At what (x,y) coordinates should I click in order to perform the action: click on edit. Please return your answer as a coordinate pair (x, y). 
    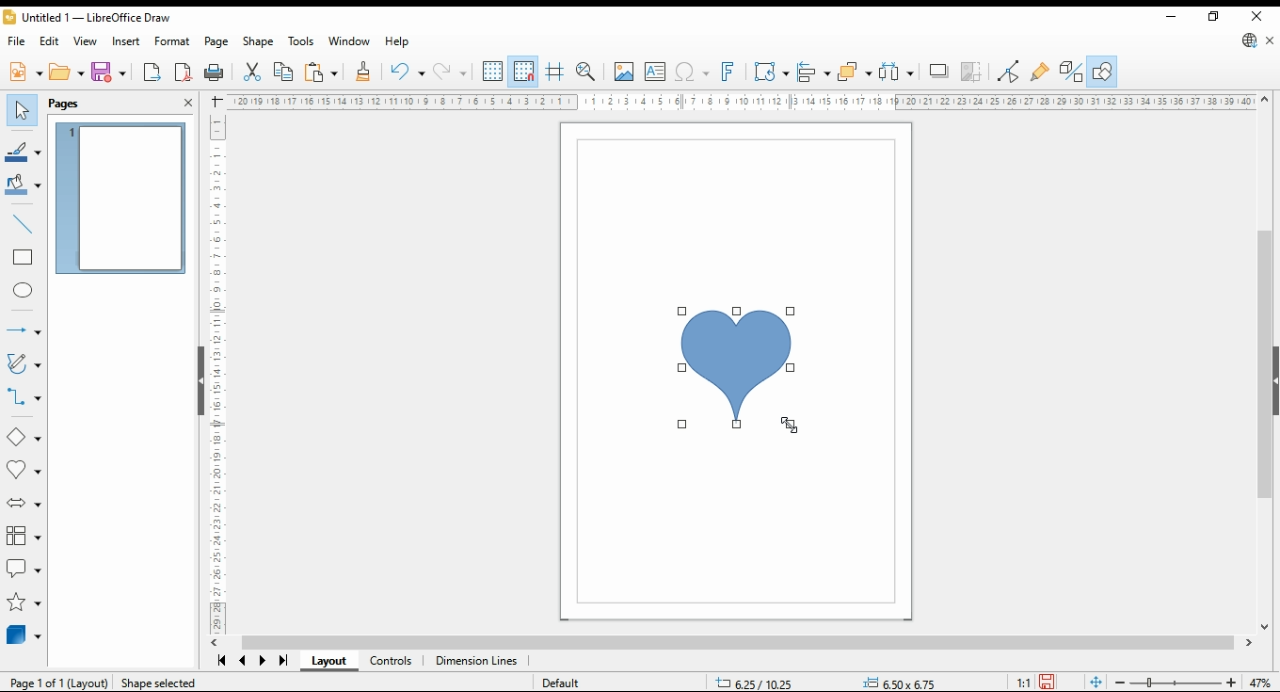
    Looking at the image, I should click on (49, 42).